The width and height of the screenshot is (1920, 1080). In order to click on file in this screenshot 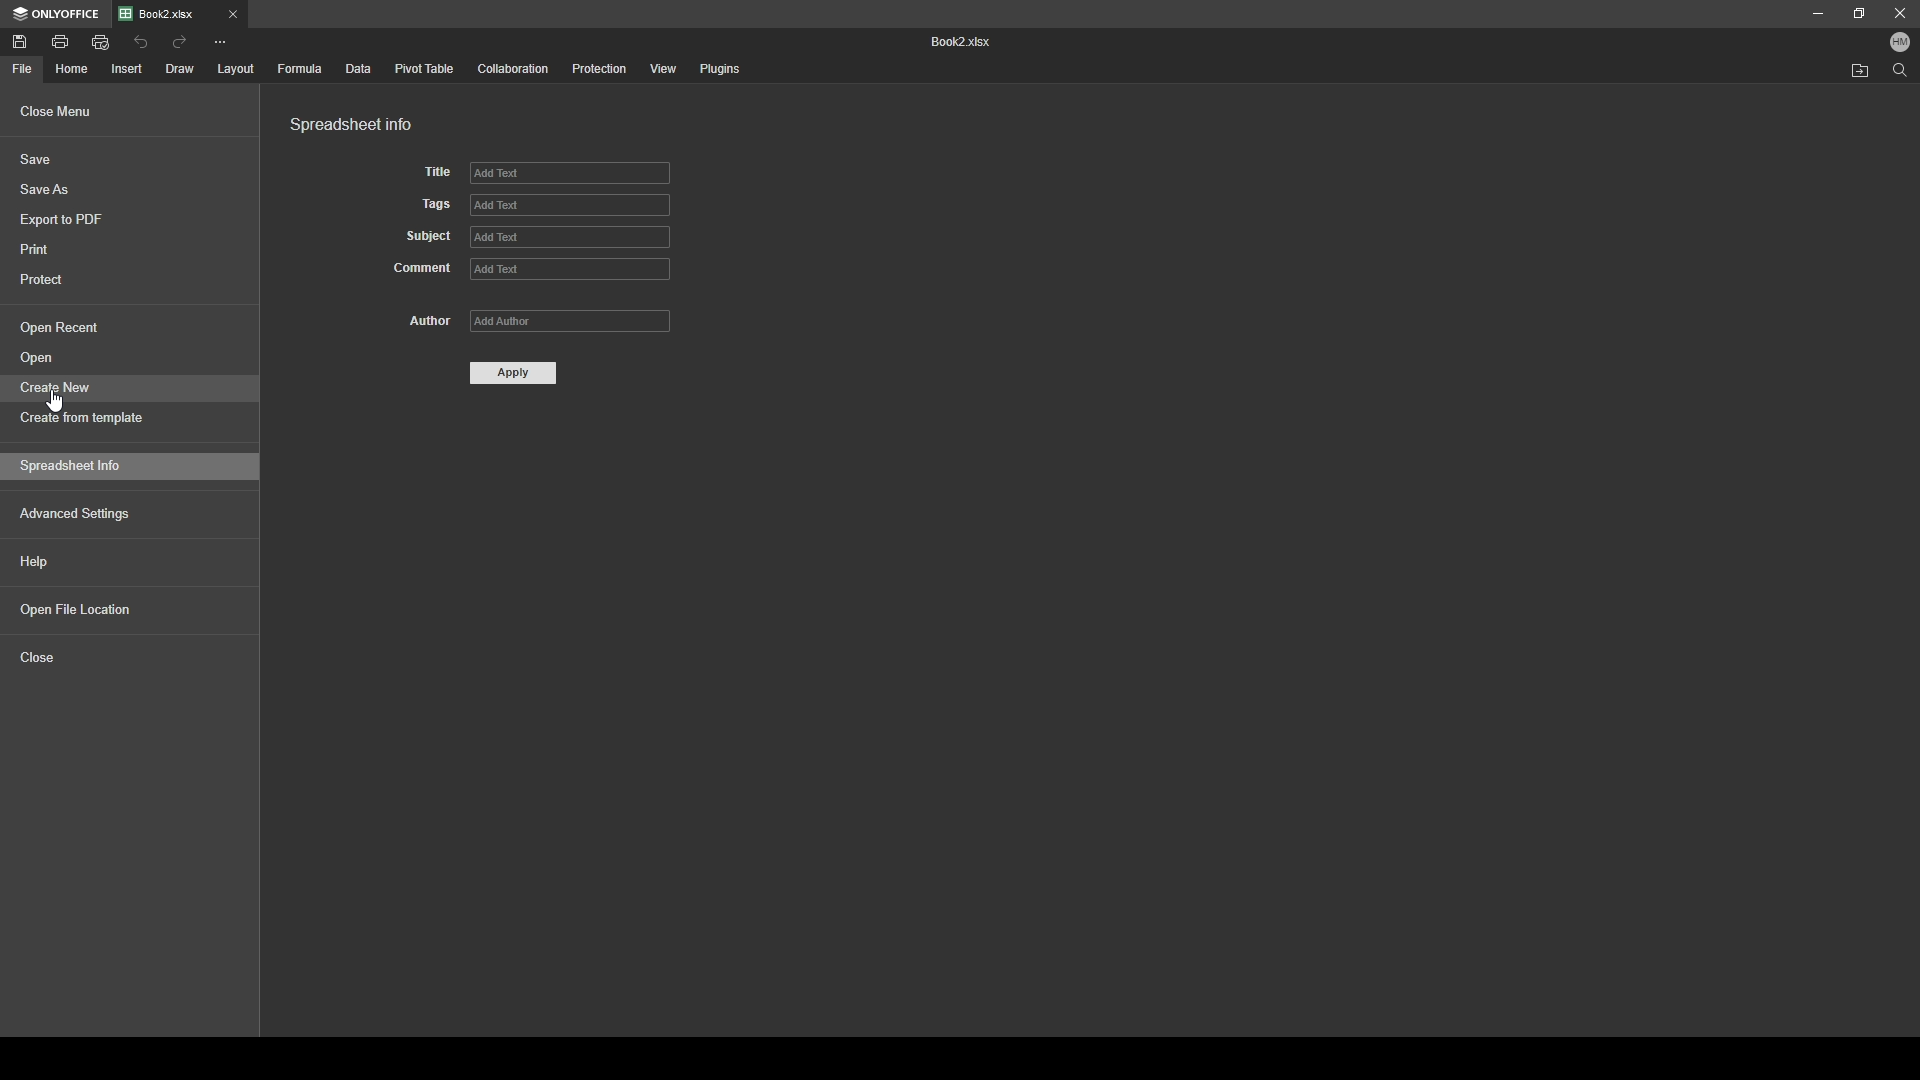, I will do `click(25, 69)`.